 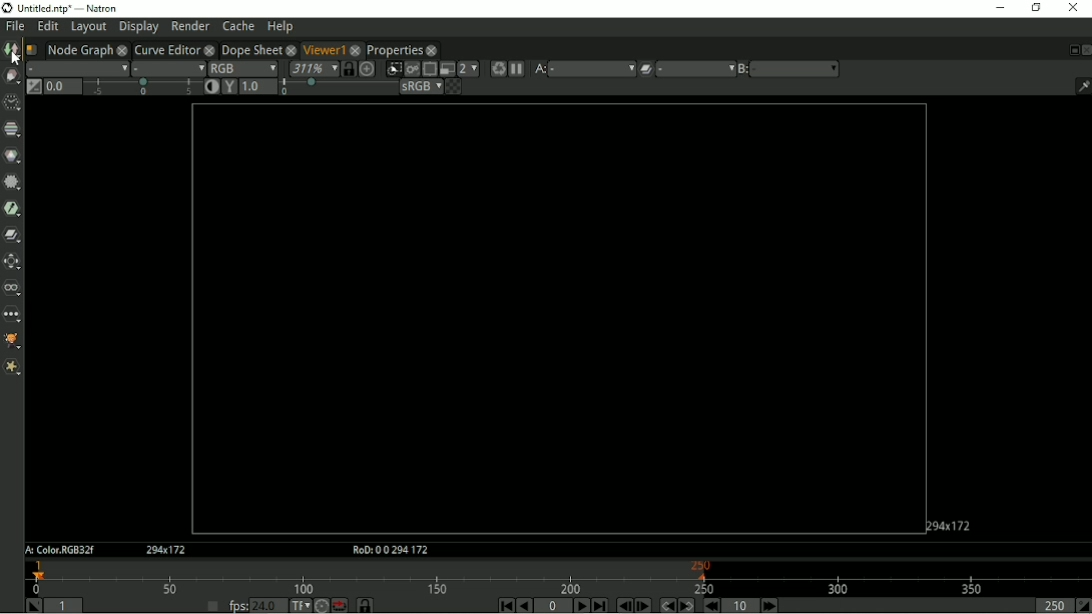 I want to click on Layer, so click(x=76, y=68).